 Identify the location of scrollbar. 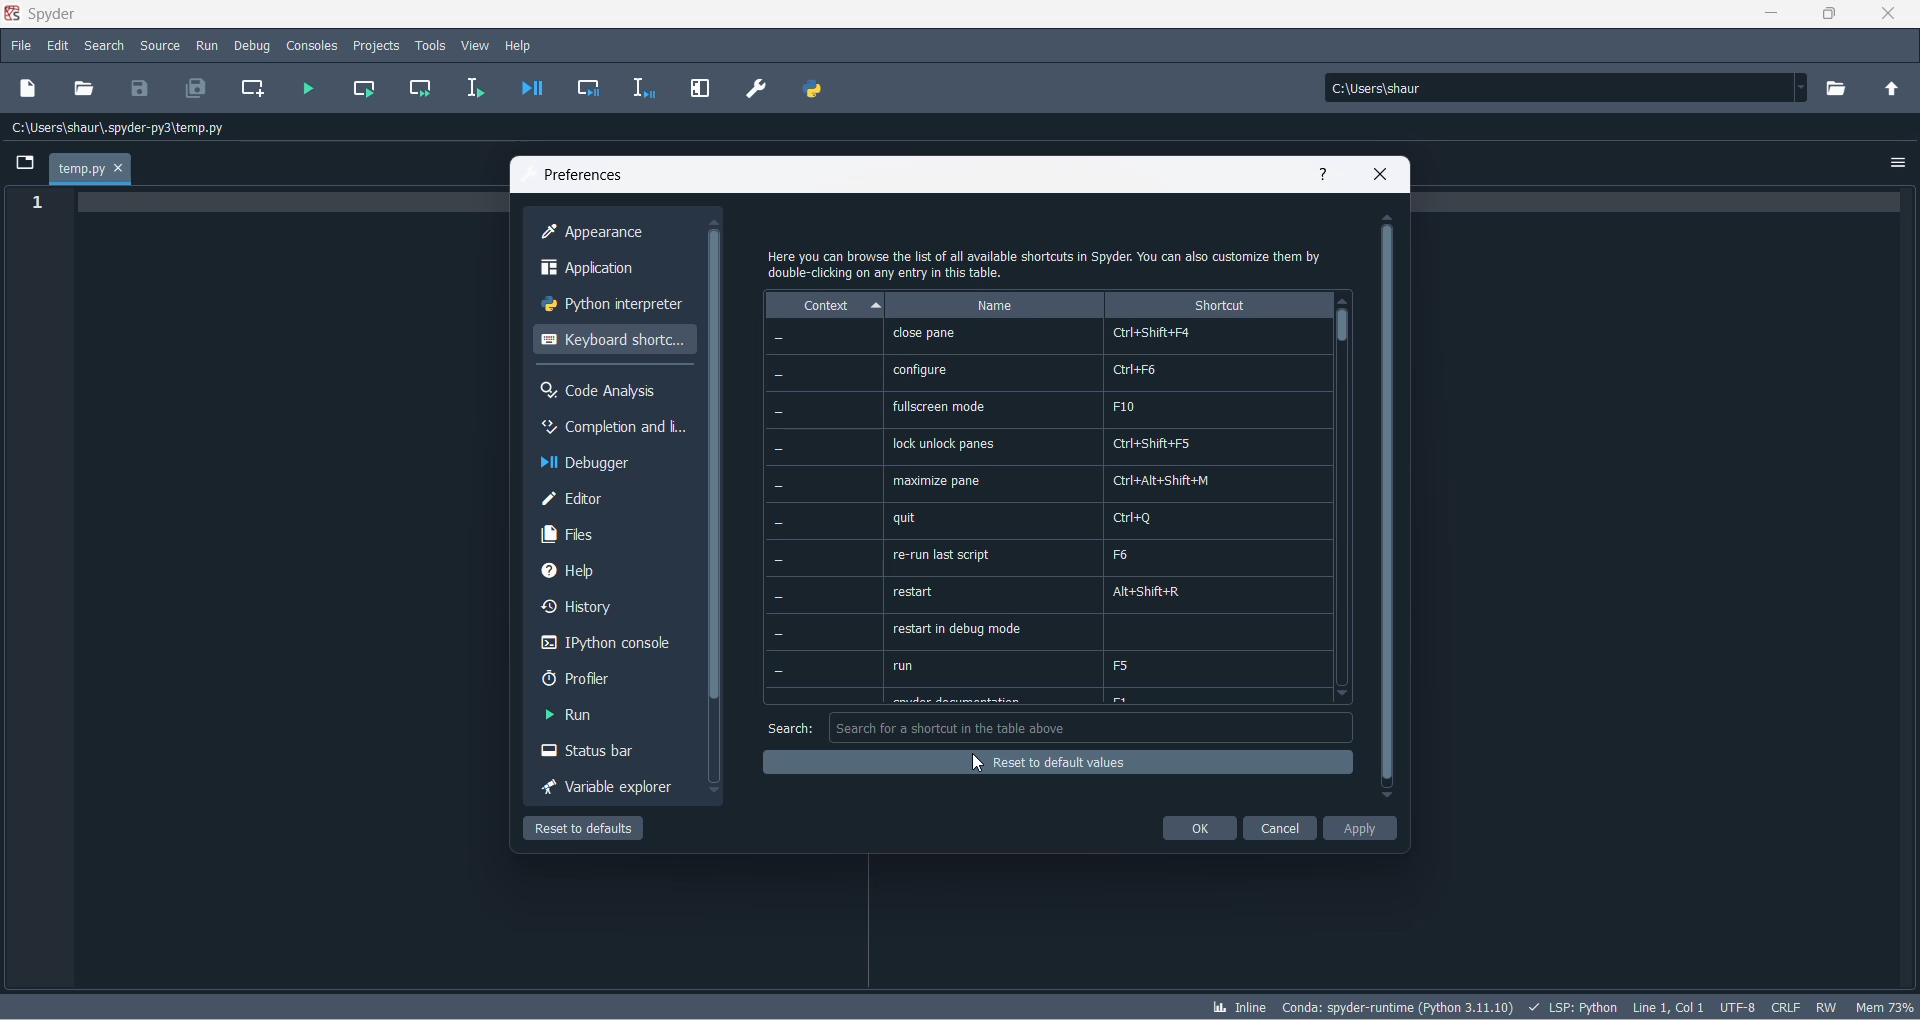
(1388, 507).